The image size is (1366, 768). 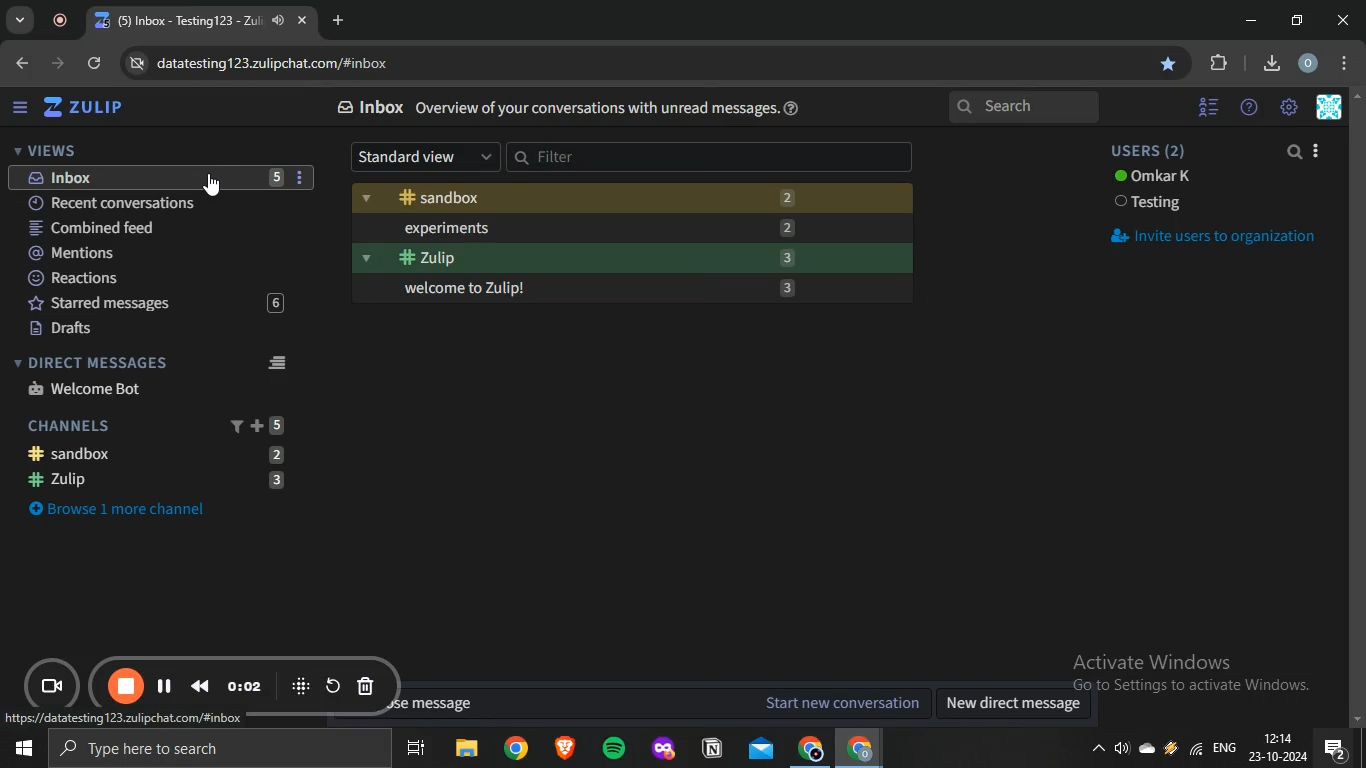 What do you see at coordinates (1224, 750) in the screenshot?
I see `english` at bounding box center [1224, 750].